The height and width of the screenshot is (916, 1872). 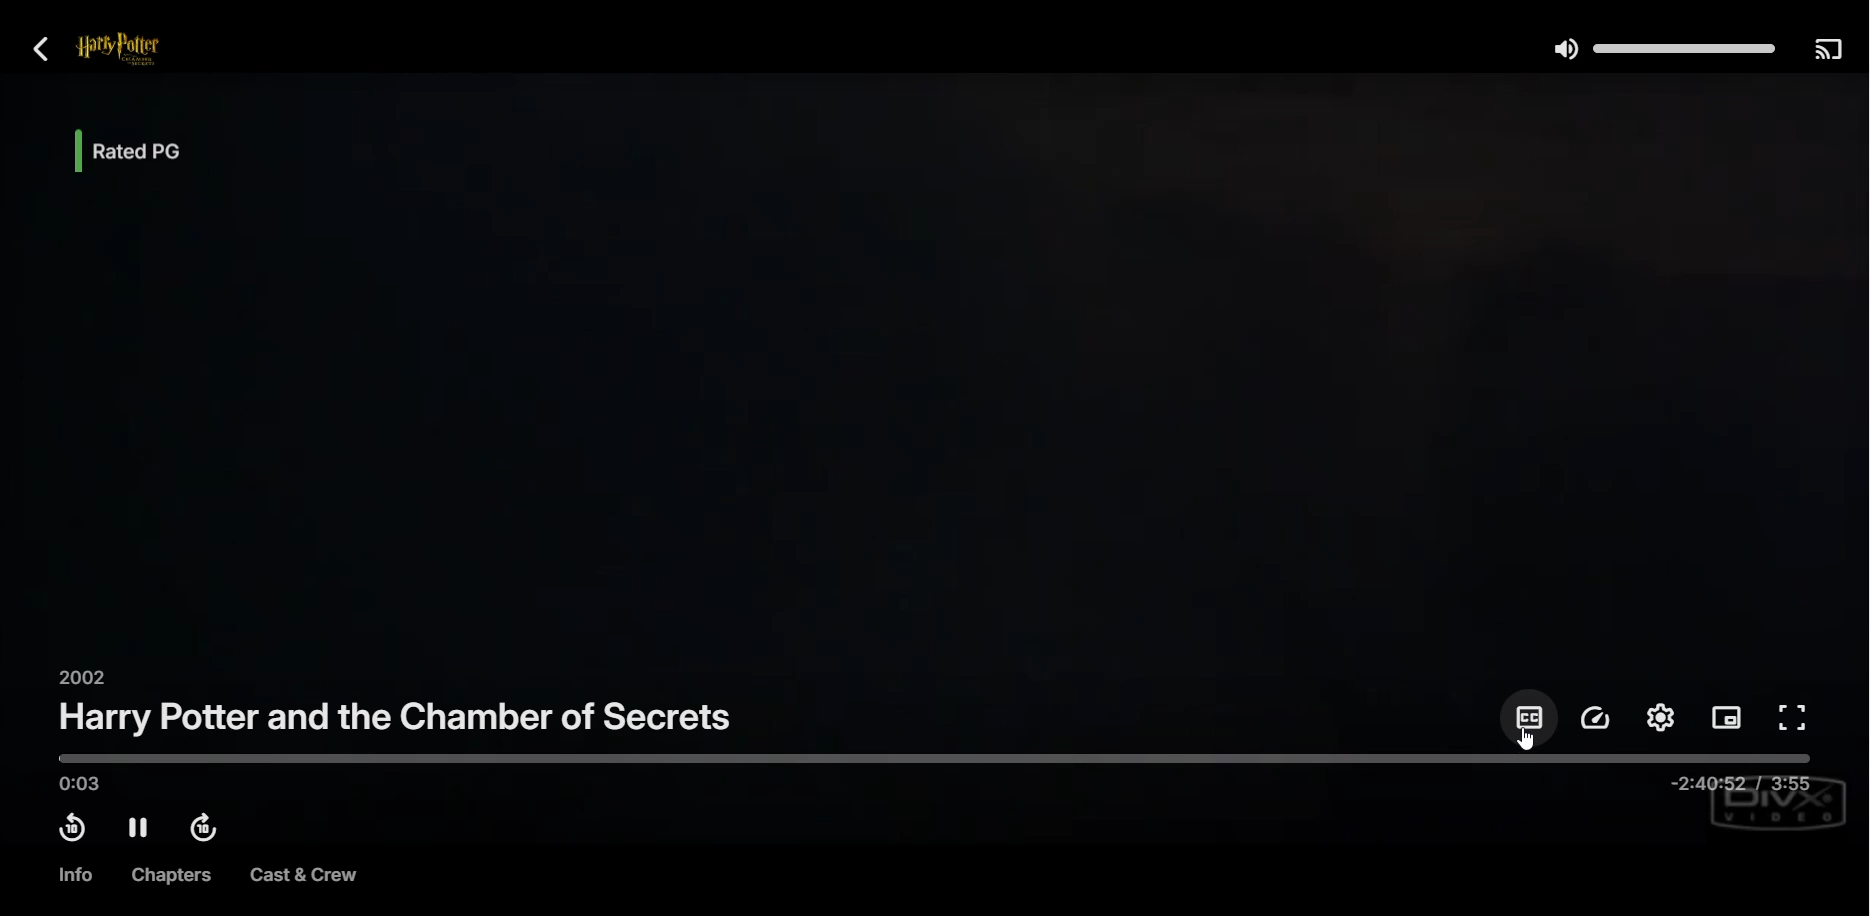 What do you see at coordinates (1827, 48) in the screenshot?
I see `Play on another device` at bounding box center [1827, 48].